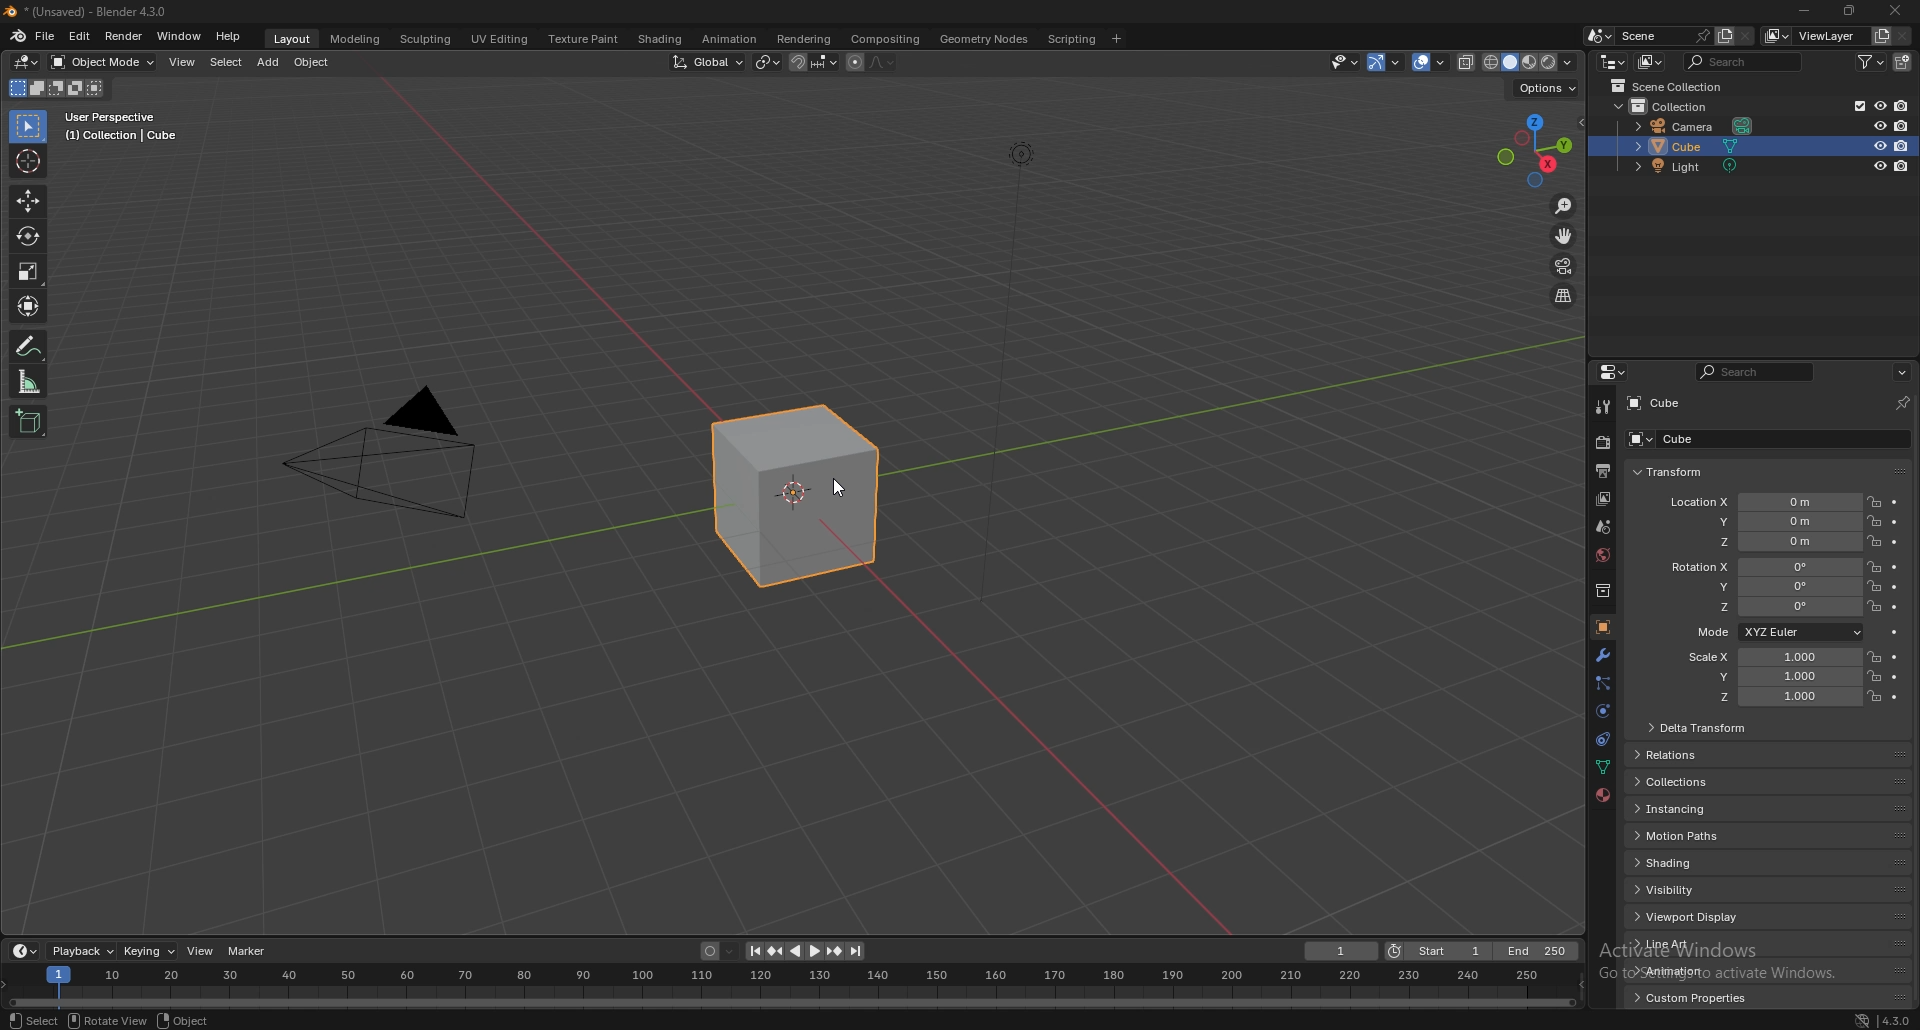  Describe the element at coordinates (1874, 521) in the screenshot. I see `lock location` at that location.